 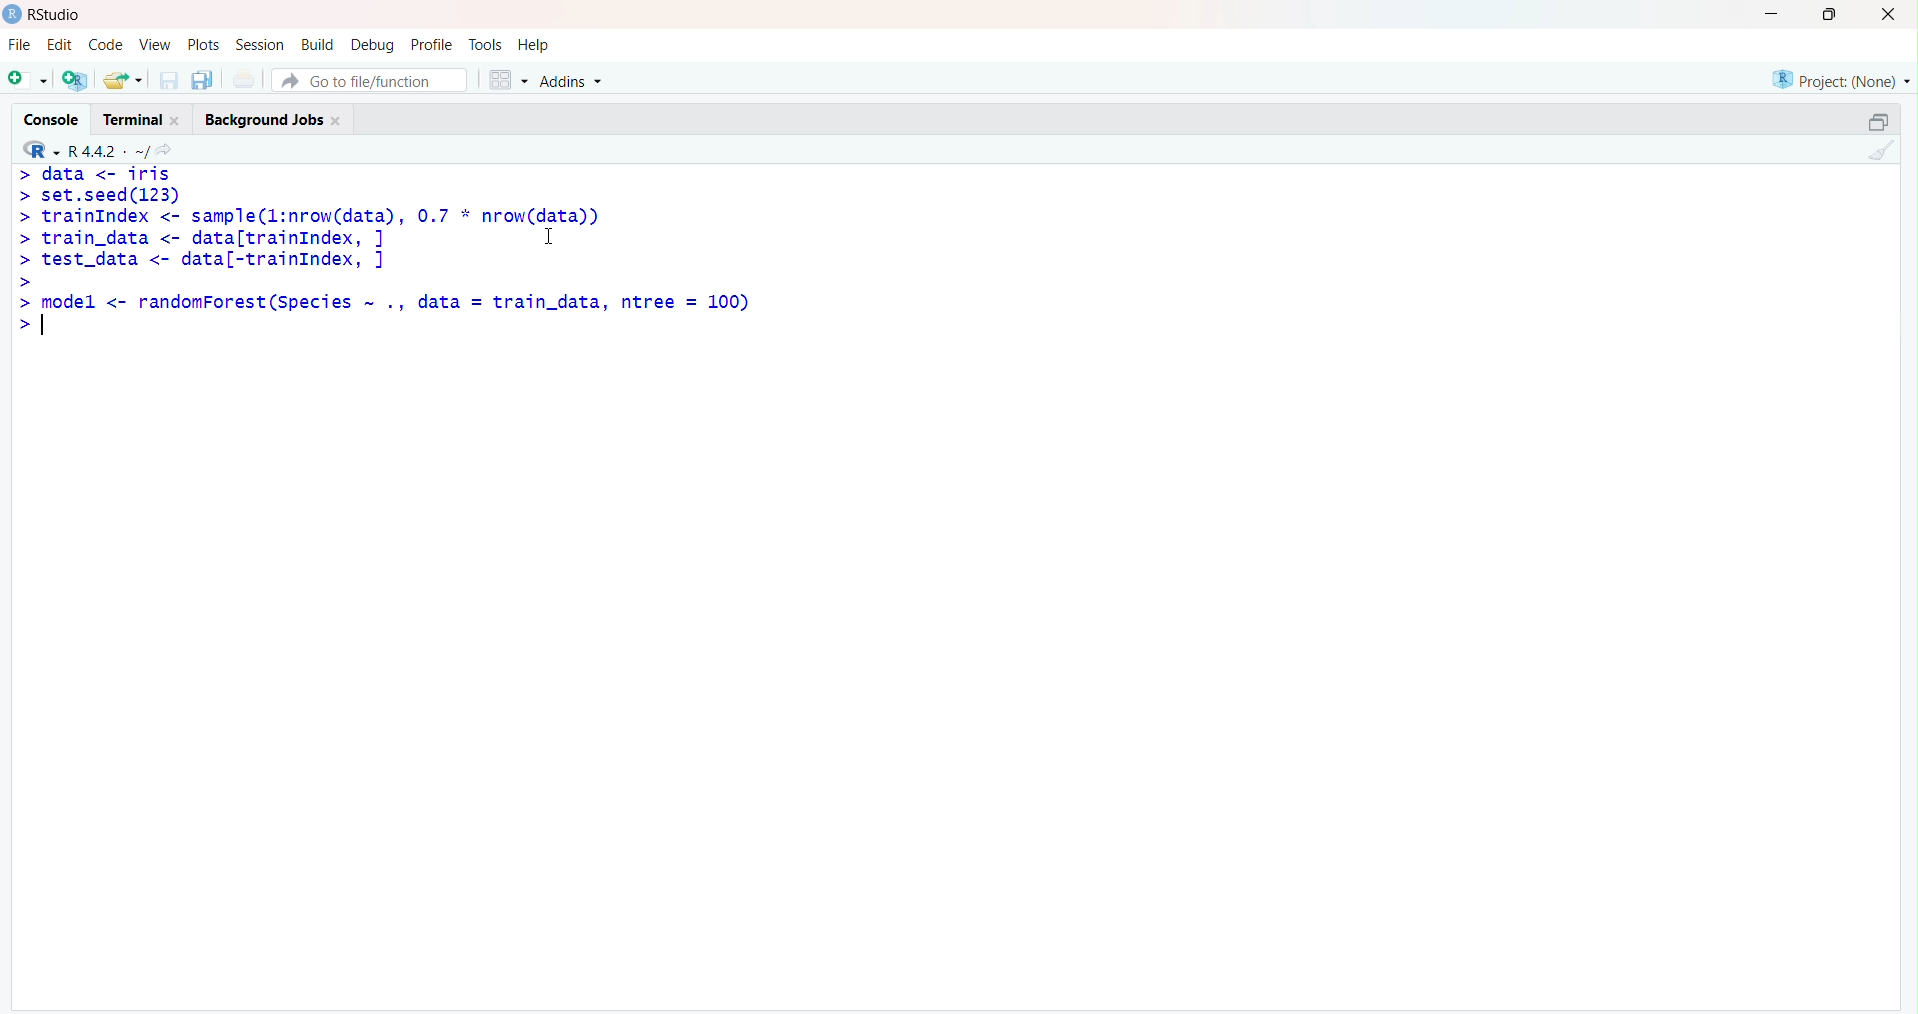 I want to click on File, so click(x=19, y=44).